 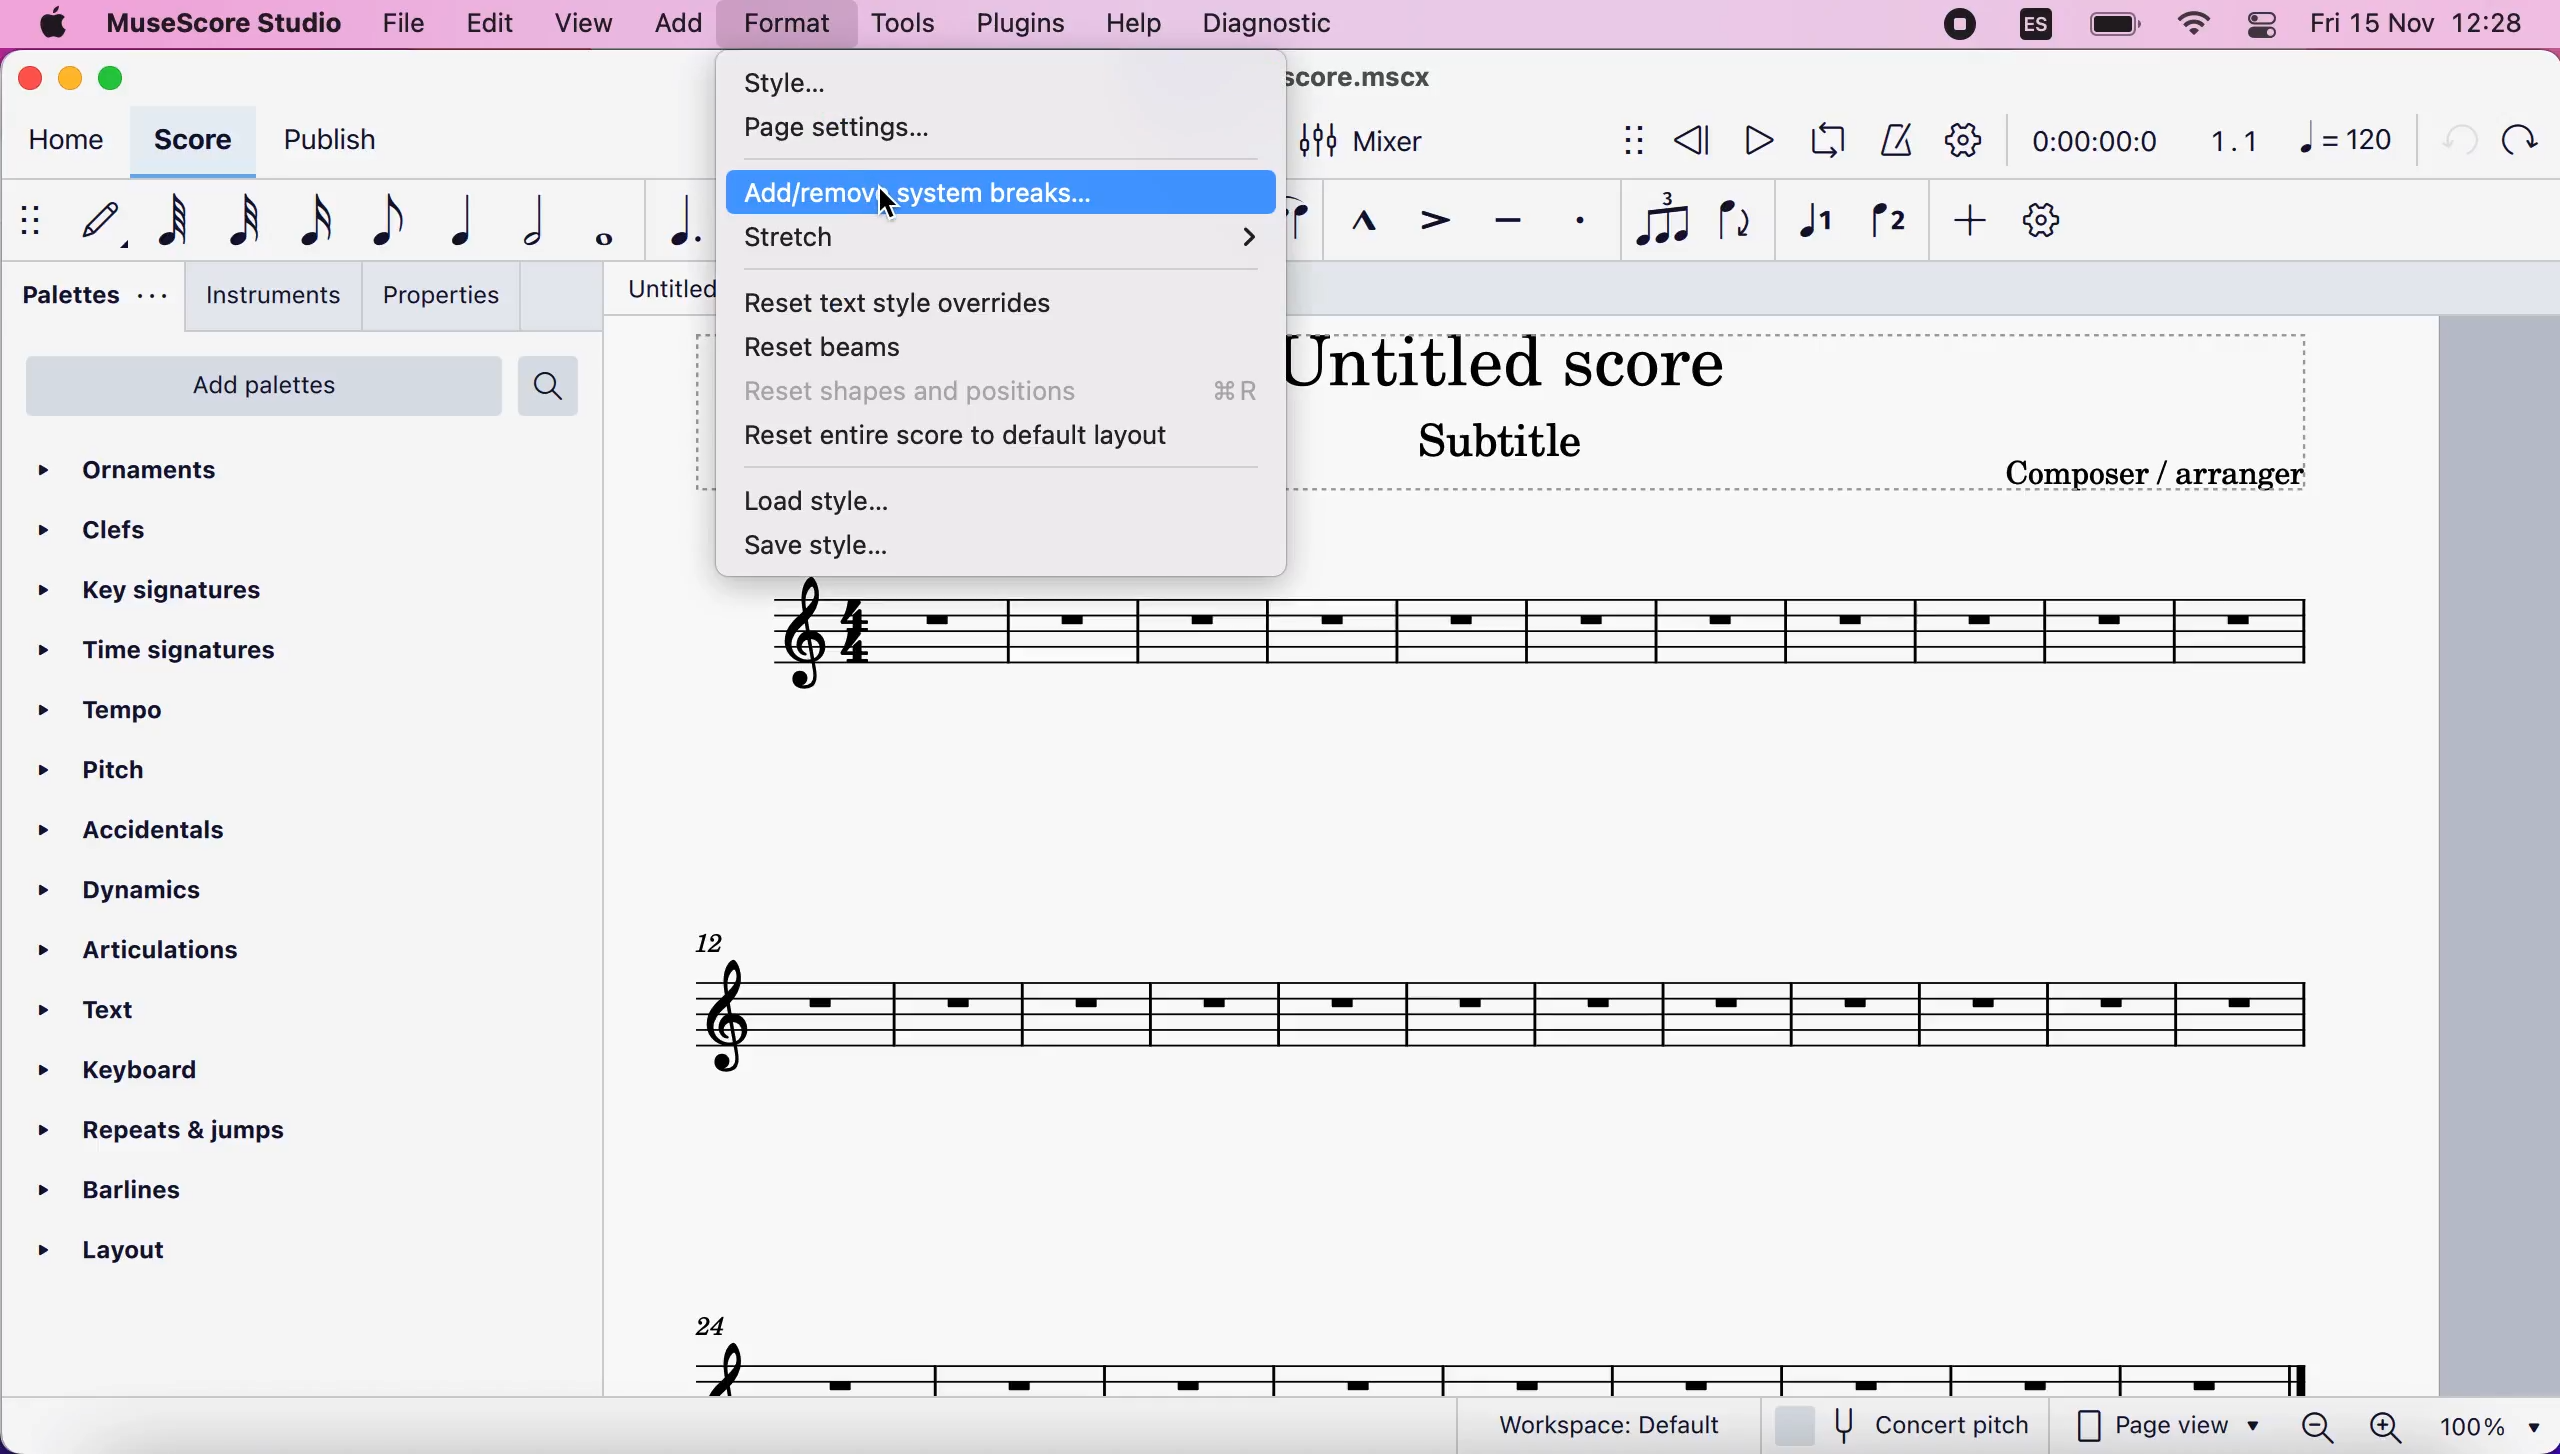 What do you see at coordinates (149, 891) in the screenshot?
I see `dynamics` at bounding box center [149, 891].